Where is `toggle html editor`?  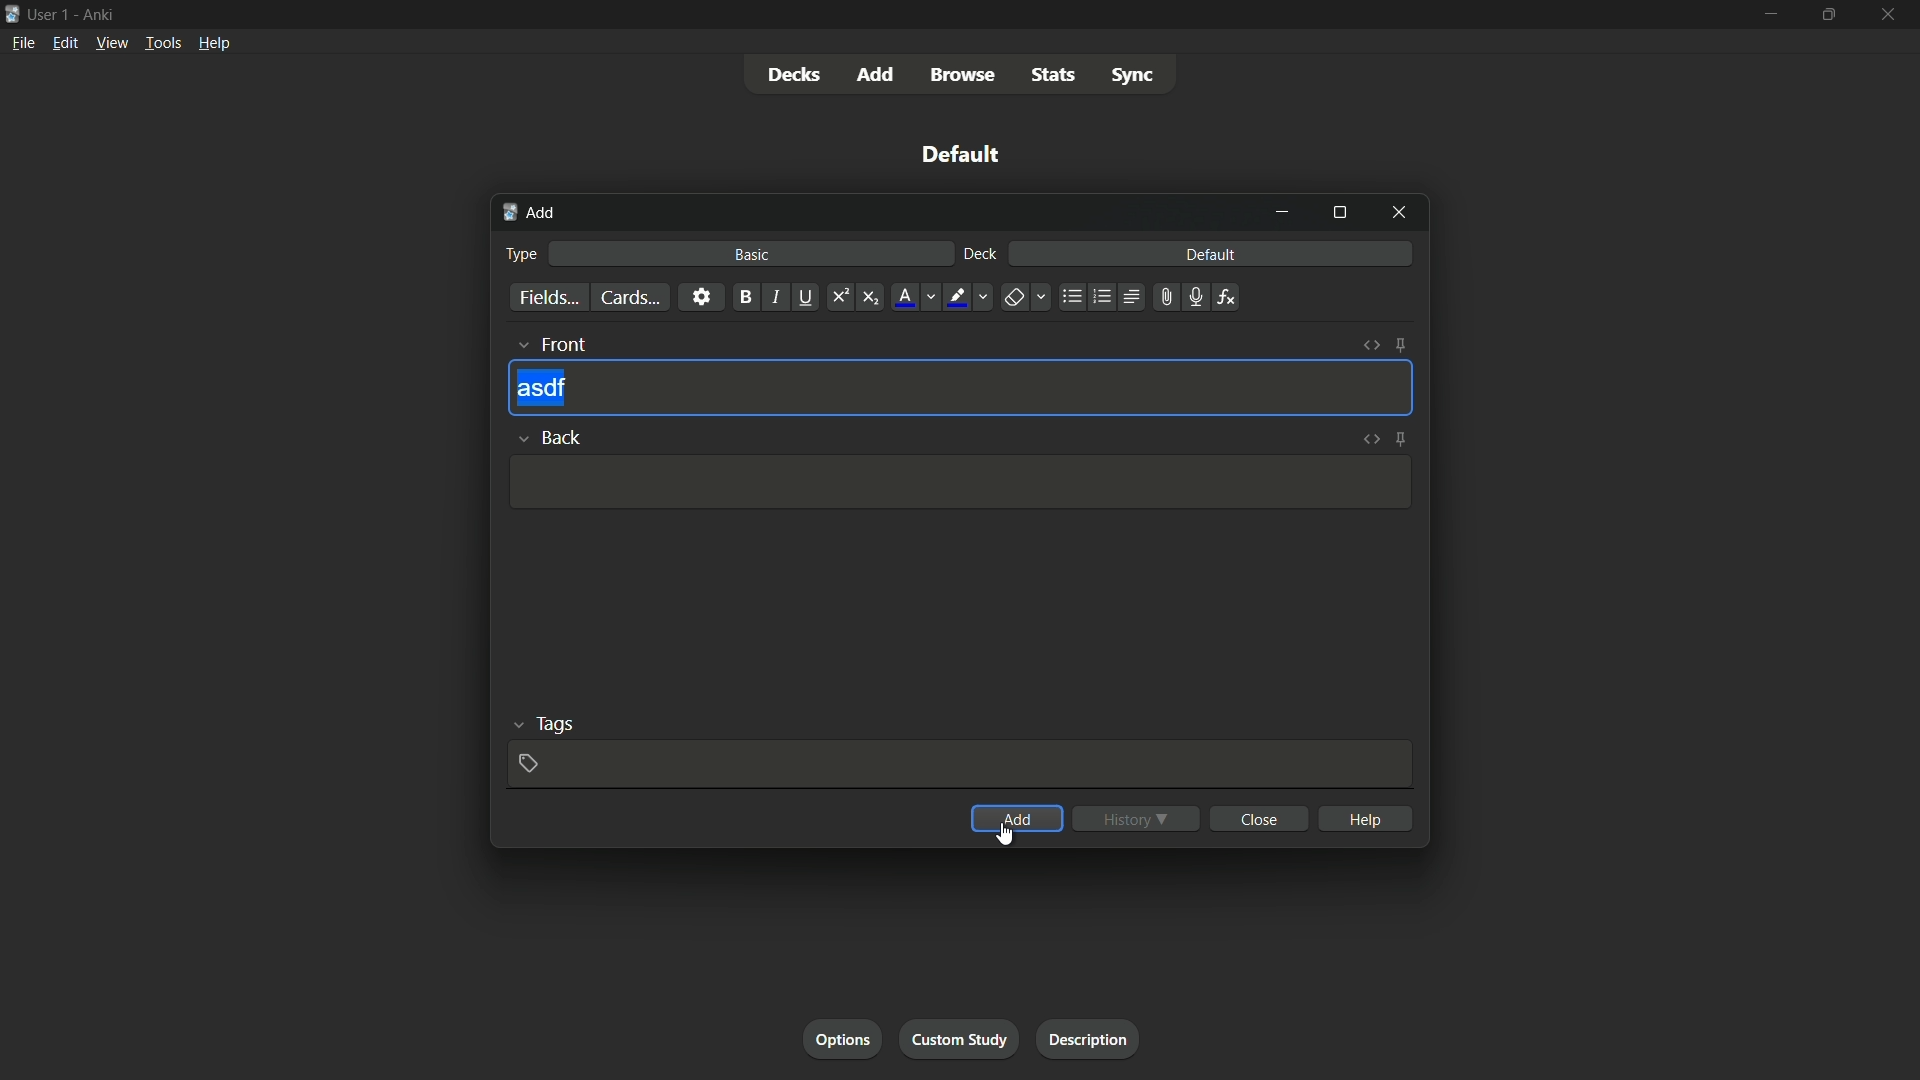
toggle html editor is located at coordinates (1372, 345).